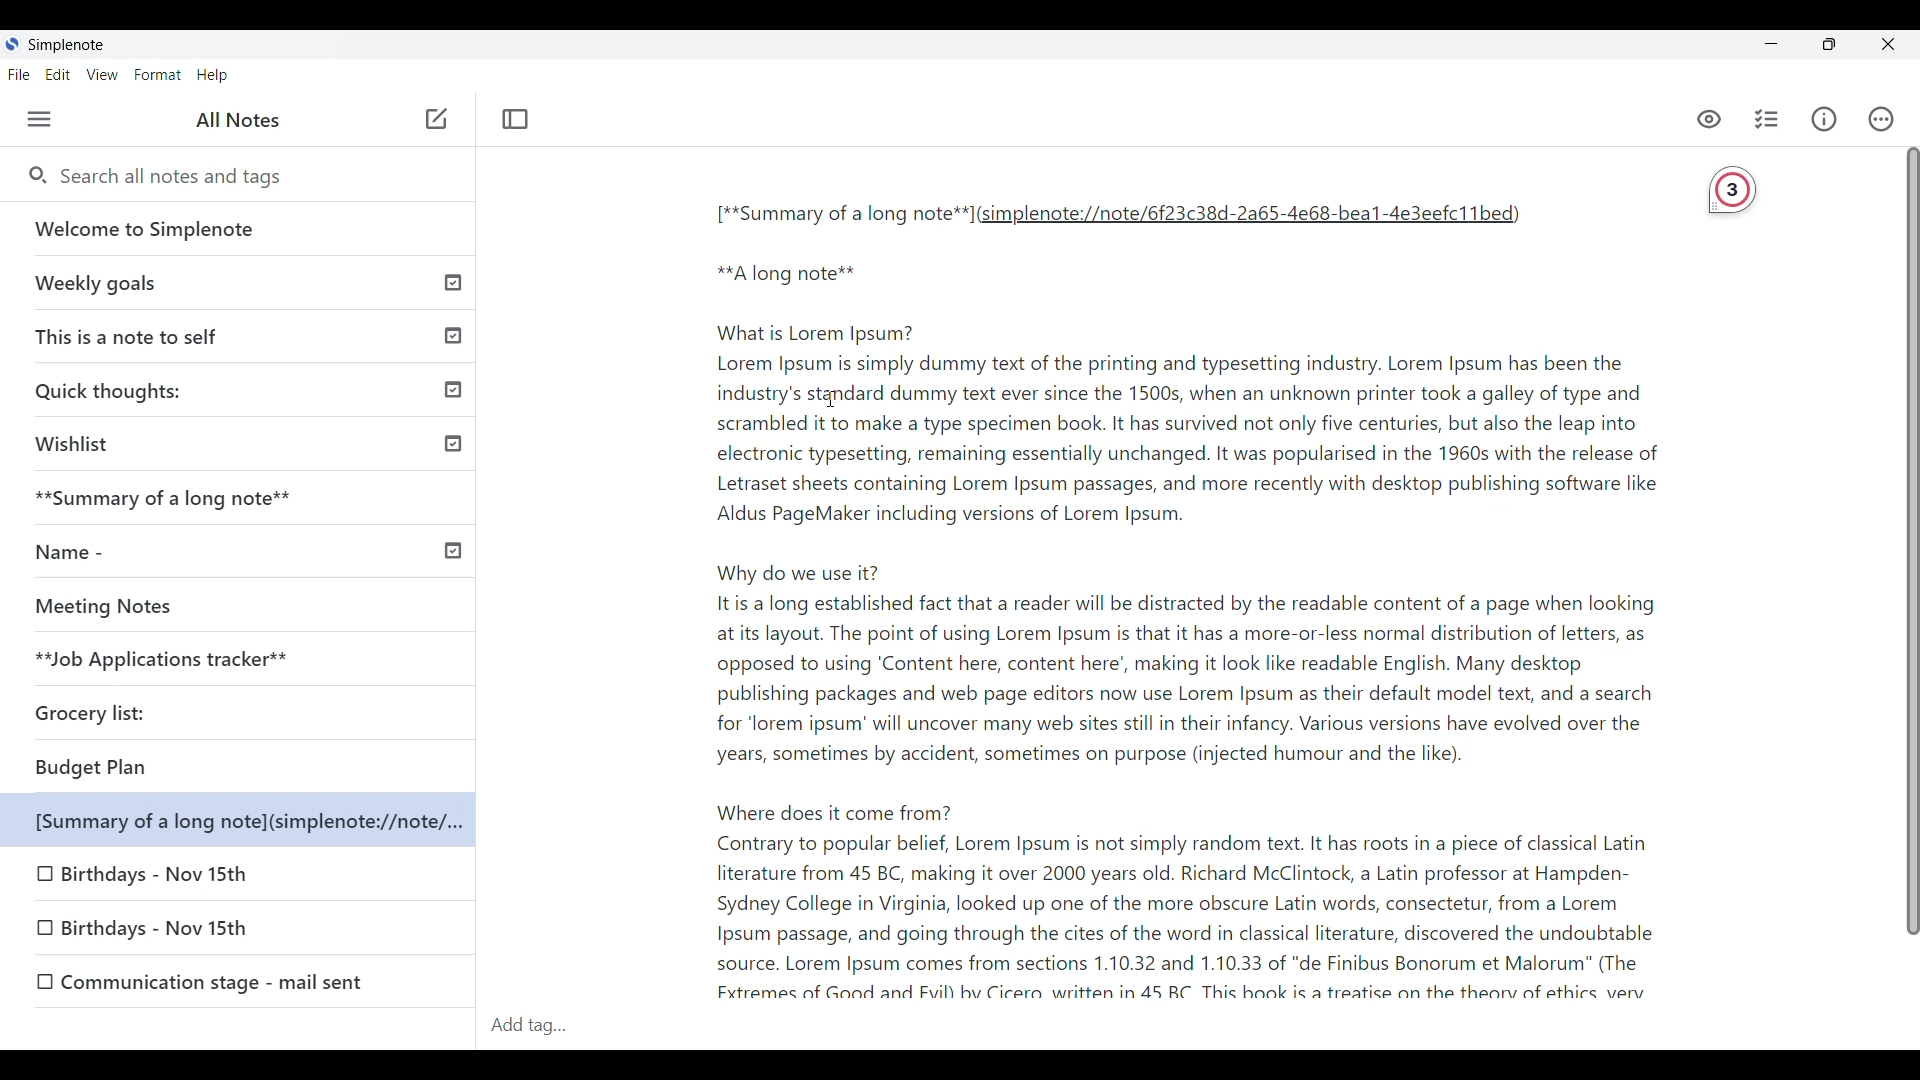  What do you see at coordinates (1735, 193) in the screenshot?
I see `Grammarly extension` at bounding box center [1735, 193].